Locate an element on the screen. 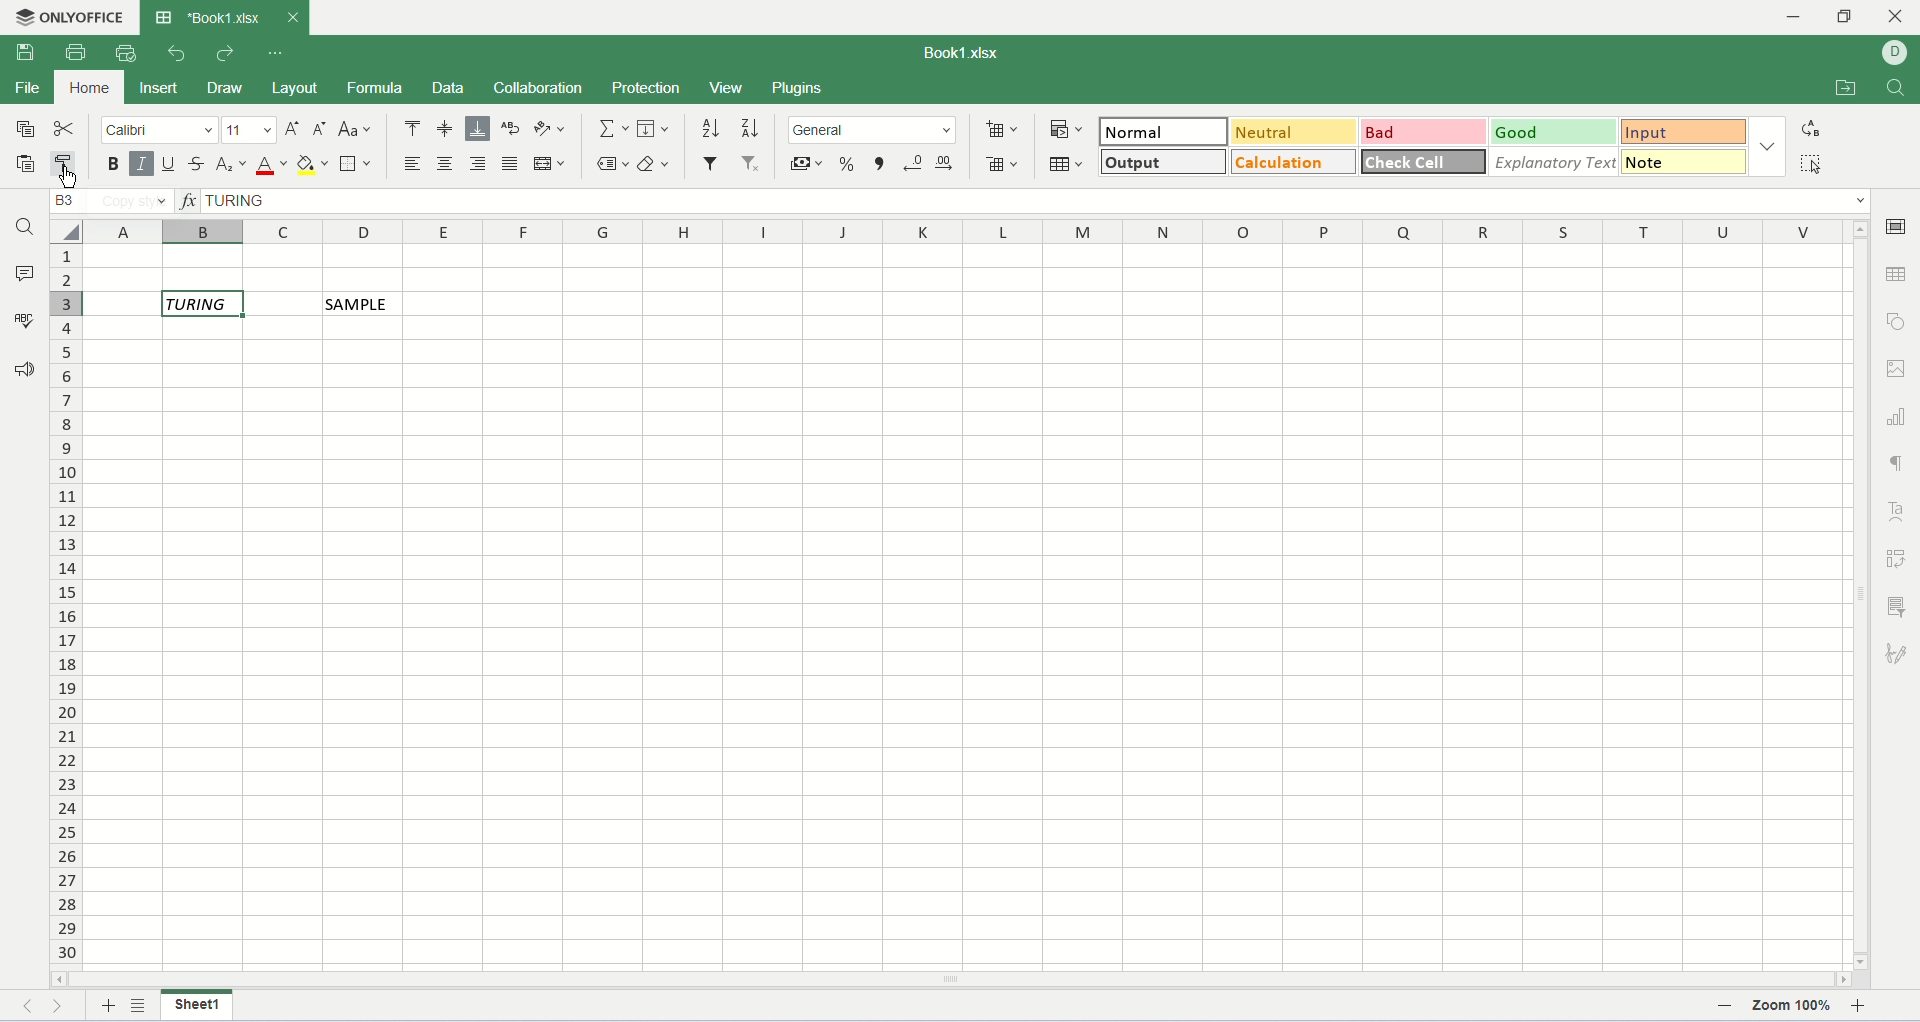 The image size is (1920, 1022). output is located at coordinates (1165, 161).